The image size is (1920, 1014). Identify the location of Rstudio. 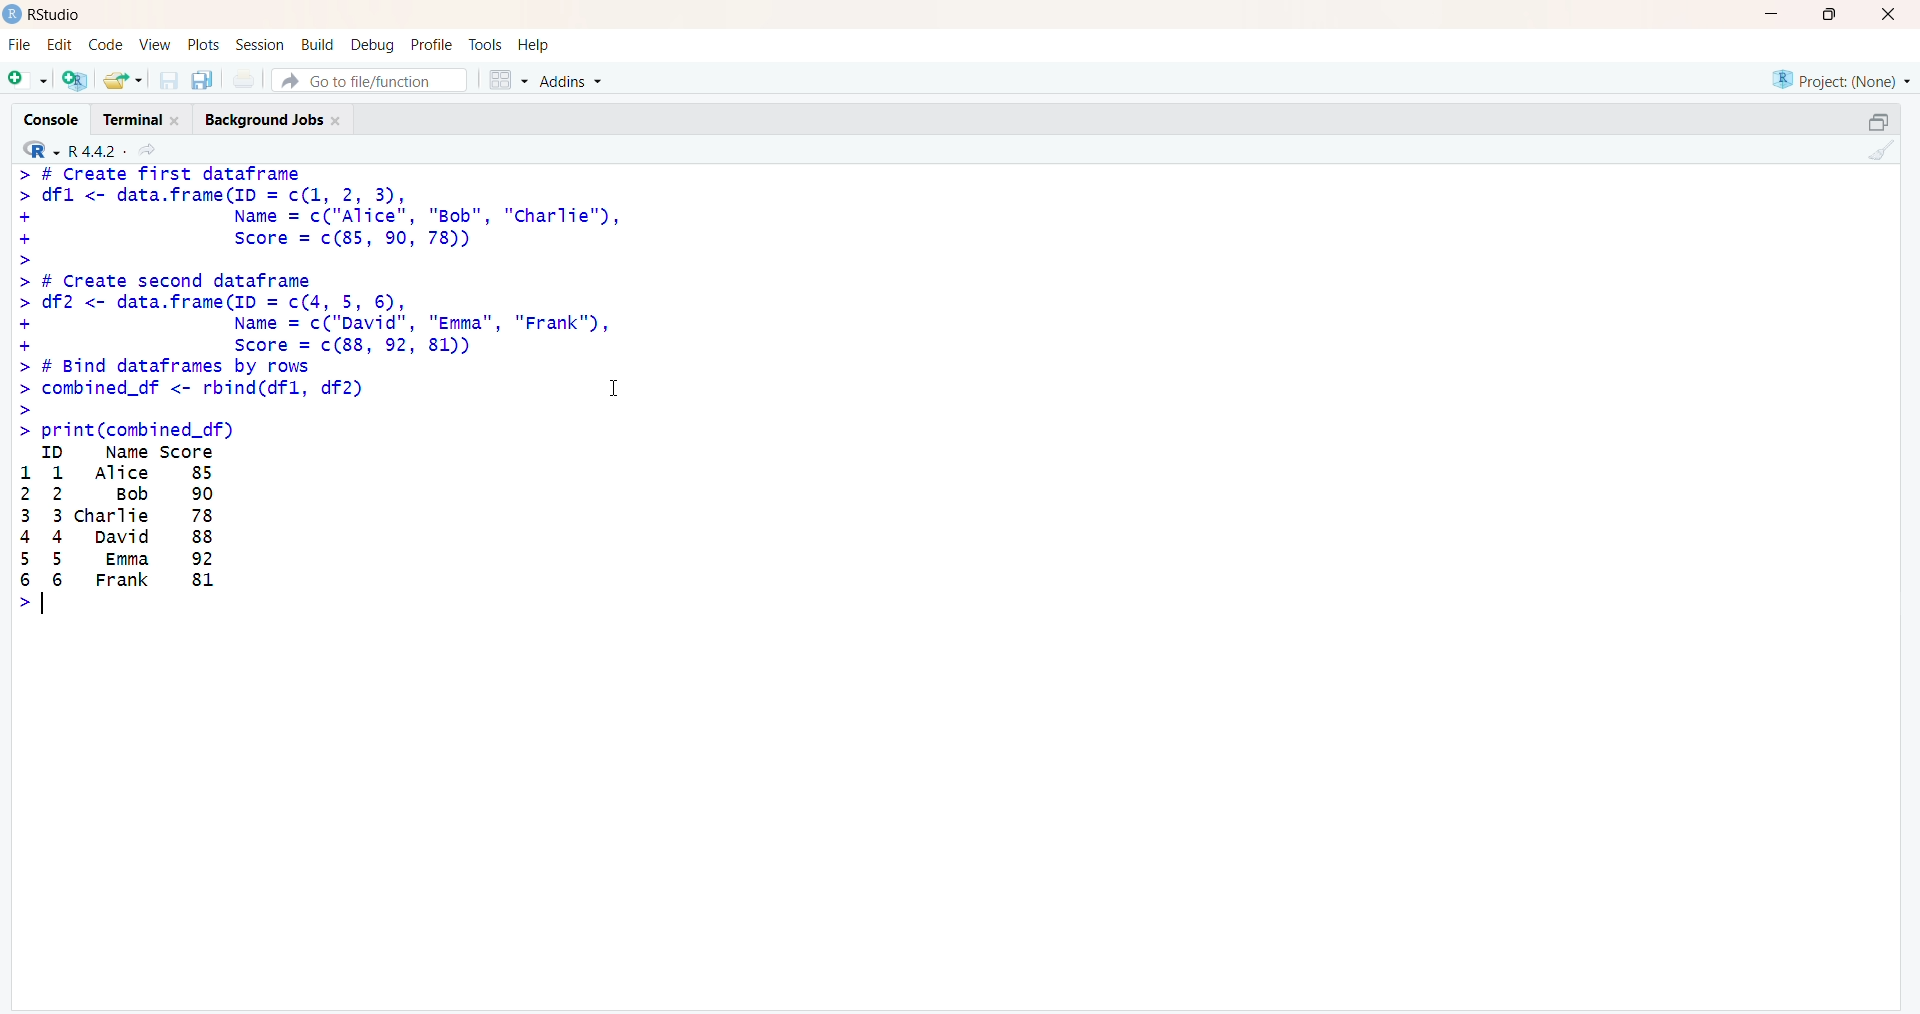
(56, 14).